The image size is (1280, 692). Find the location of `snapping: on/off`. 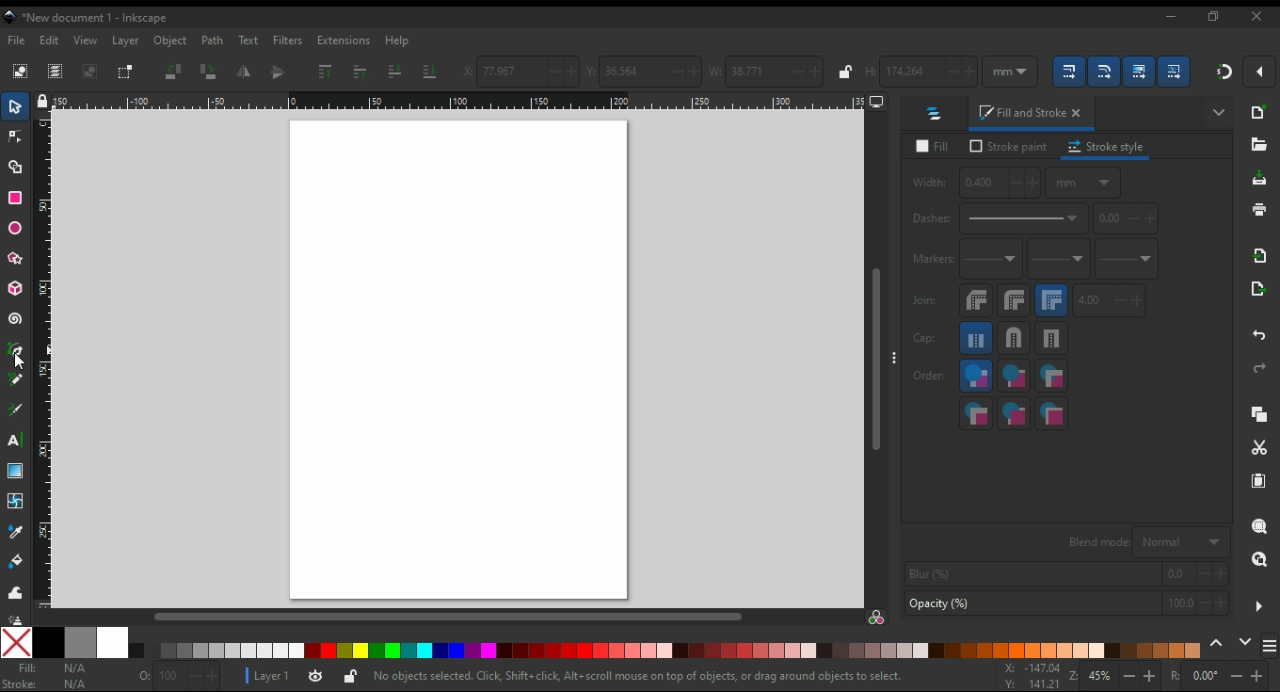

snapping: on/off is located at coordinates (1224, 70).